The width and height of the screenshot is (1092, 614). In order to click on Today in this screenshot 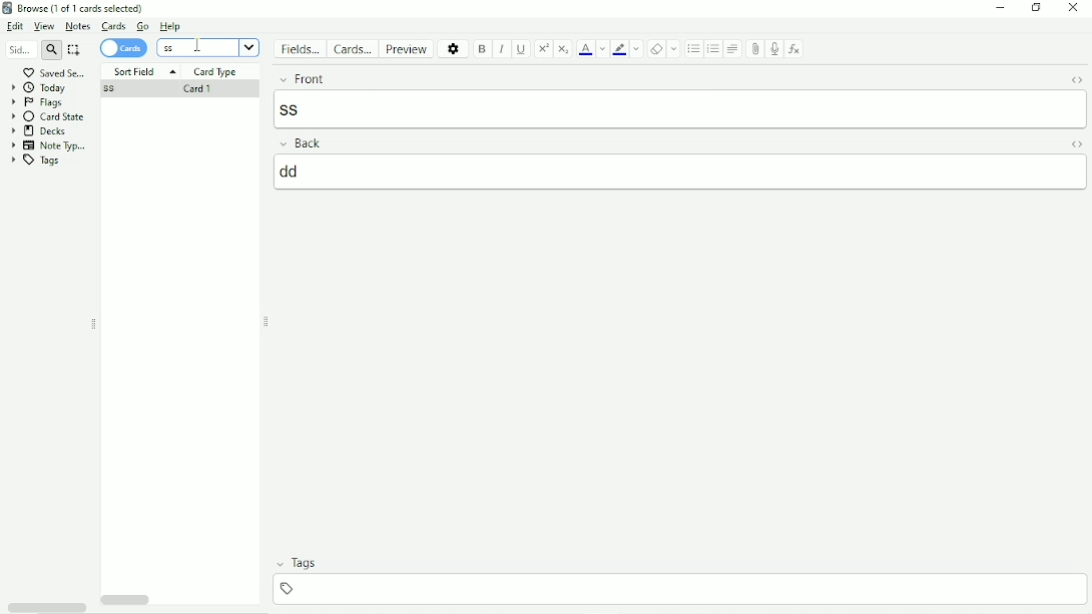, I will do `click(42, 87)`.